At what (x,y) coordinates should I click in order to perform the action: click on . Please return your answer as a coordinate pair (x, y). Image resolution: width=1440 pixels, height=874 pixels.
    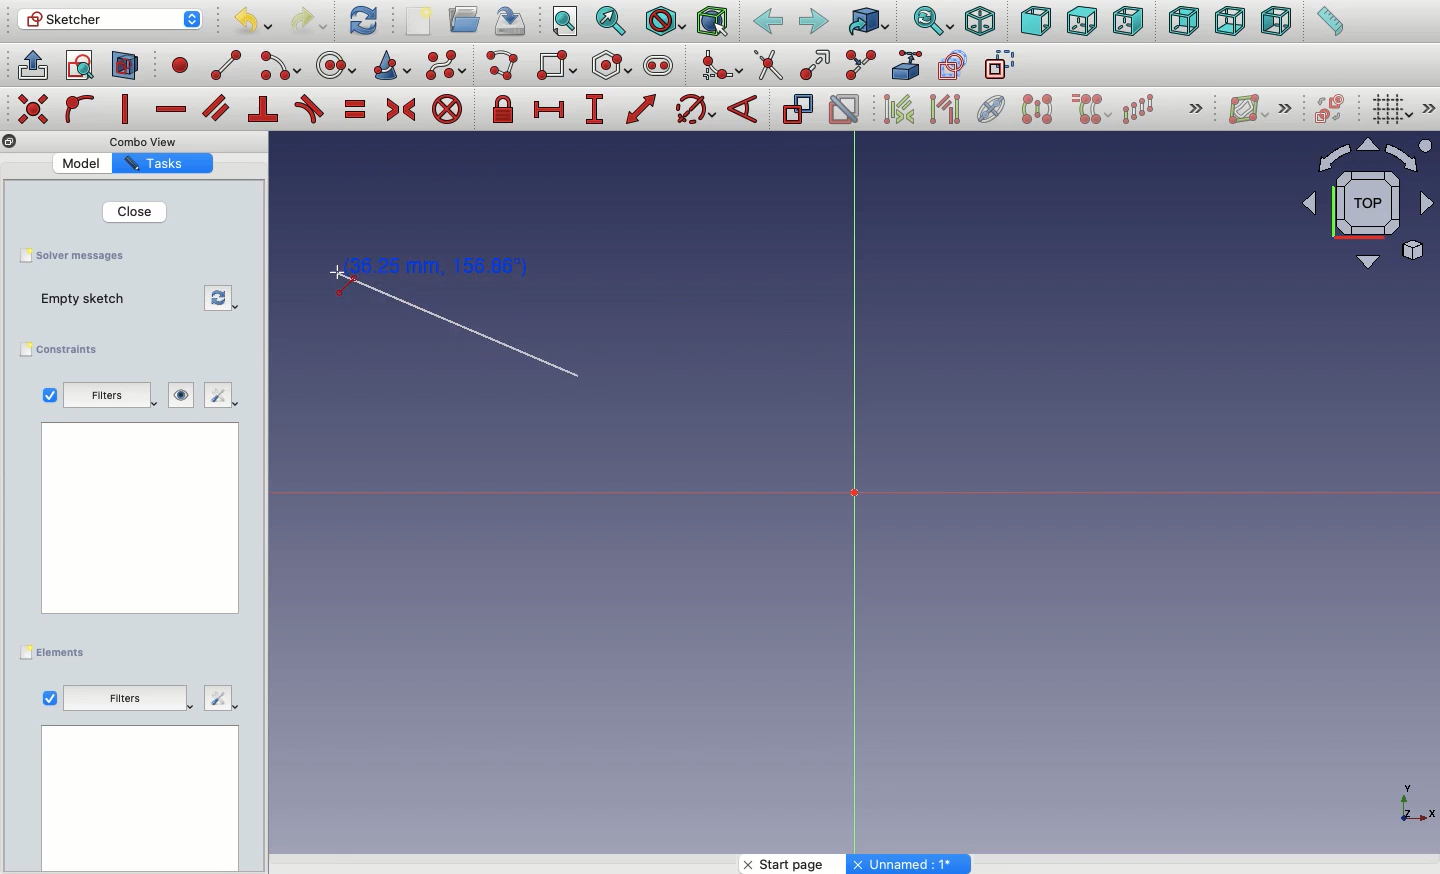
    Looking at the image, I should click on (1429, 108).